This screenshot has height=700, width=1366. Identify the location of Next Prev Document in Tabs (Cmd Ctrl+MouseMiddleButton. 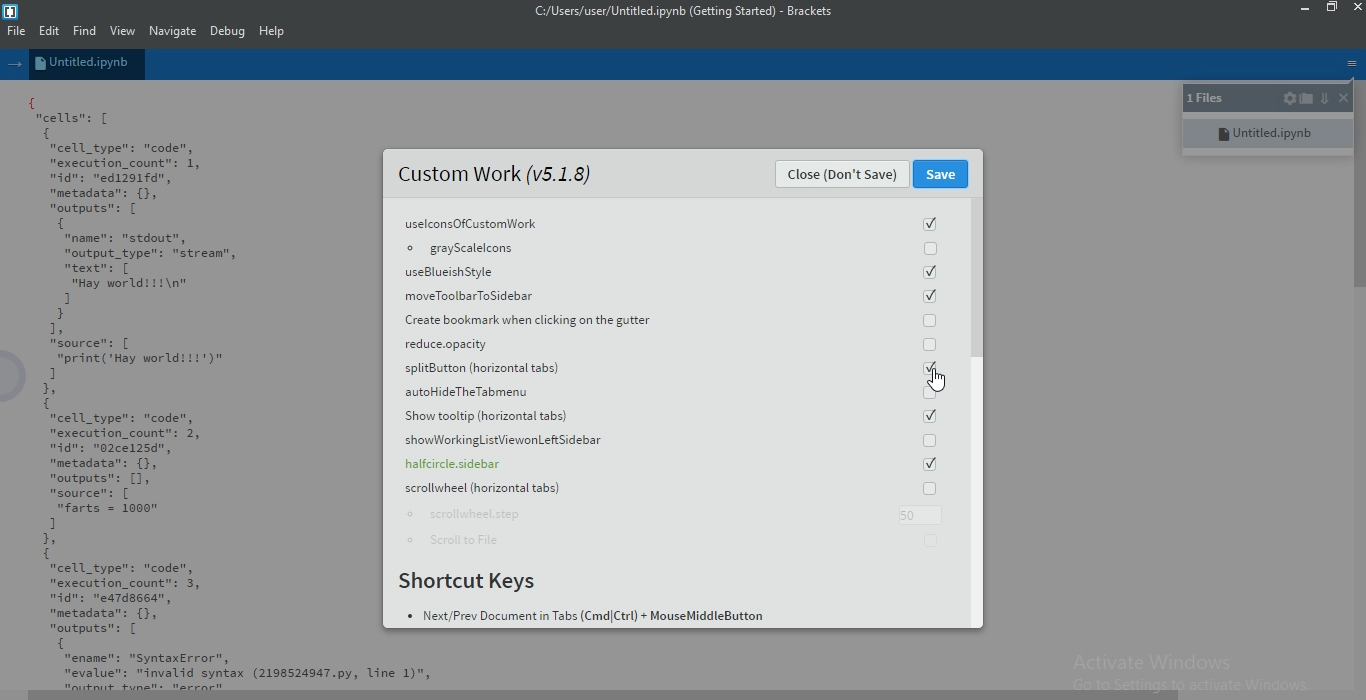
(584, 614).